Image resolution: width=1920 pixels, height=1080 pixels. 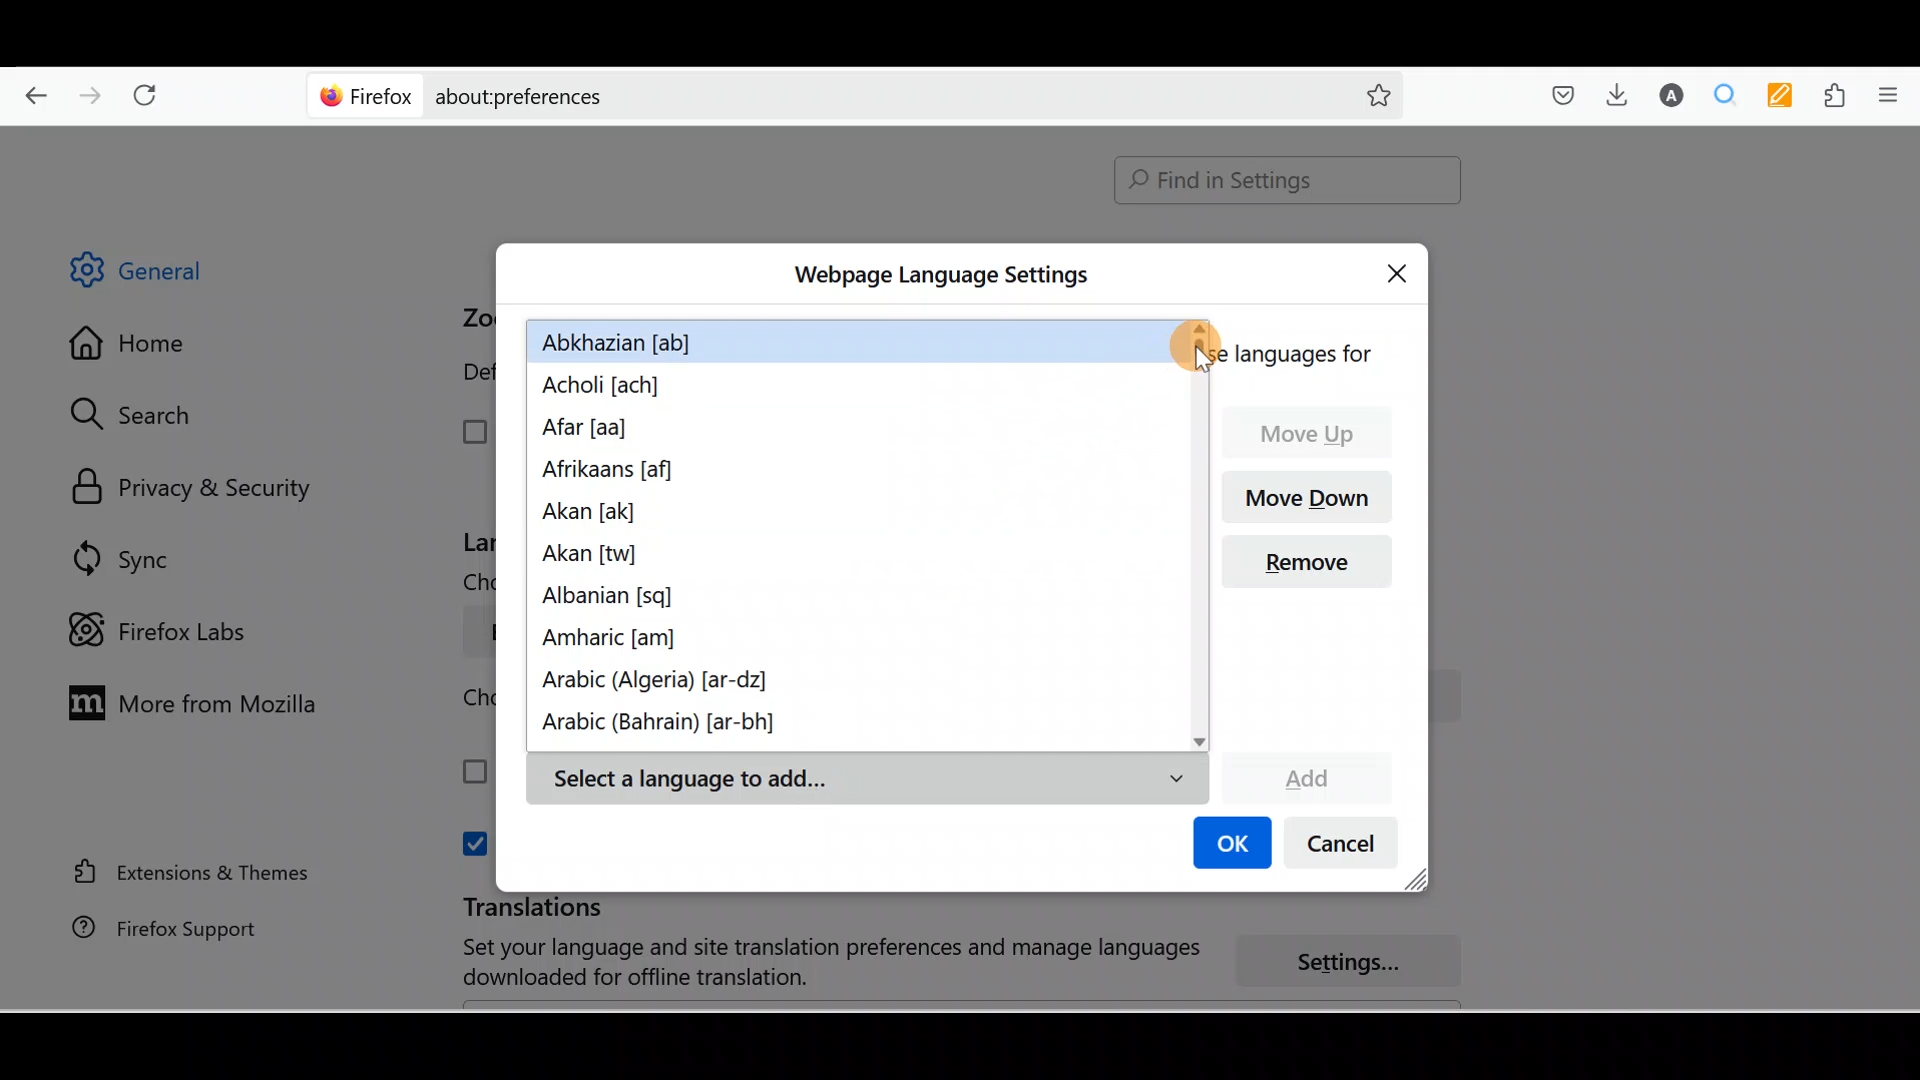 What do you see at coordinates (1195, 563) in the screenshot?
I see `Scroll bar` at bounding box center [1195, 563].